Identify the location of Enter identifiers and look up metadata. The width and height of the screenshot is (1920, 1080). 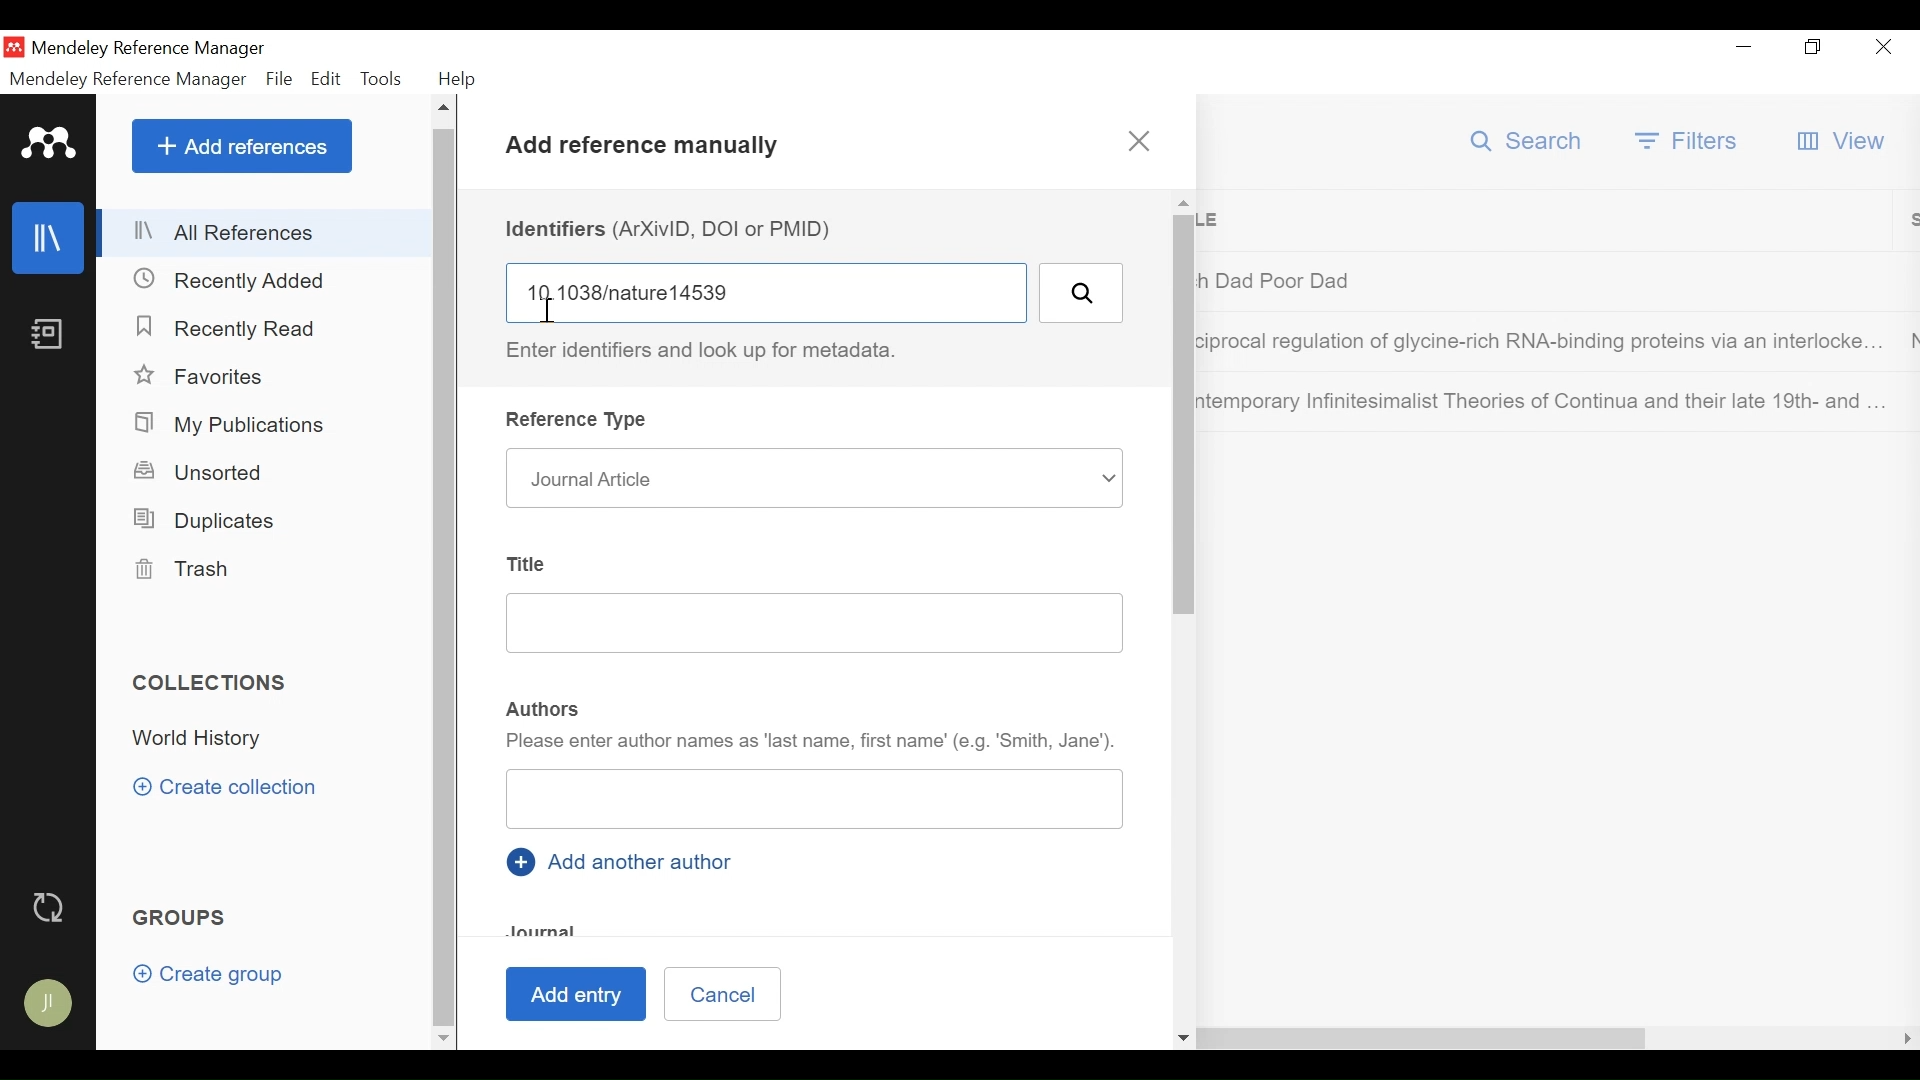
(712, 351).